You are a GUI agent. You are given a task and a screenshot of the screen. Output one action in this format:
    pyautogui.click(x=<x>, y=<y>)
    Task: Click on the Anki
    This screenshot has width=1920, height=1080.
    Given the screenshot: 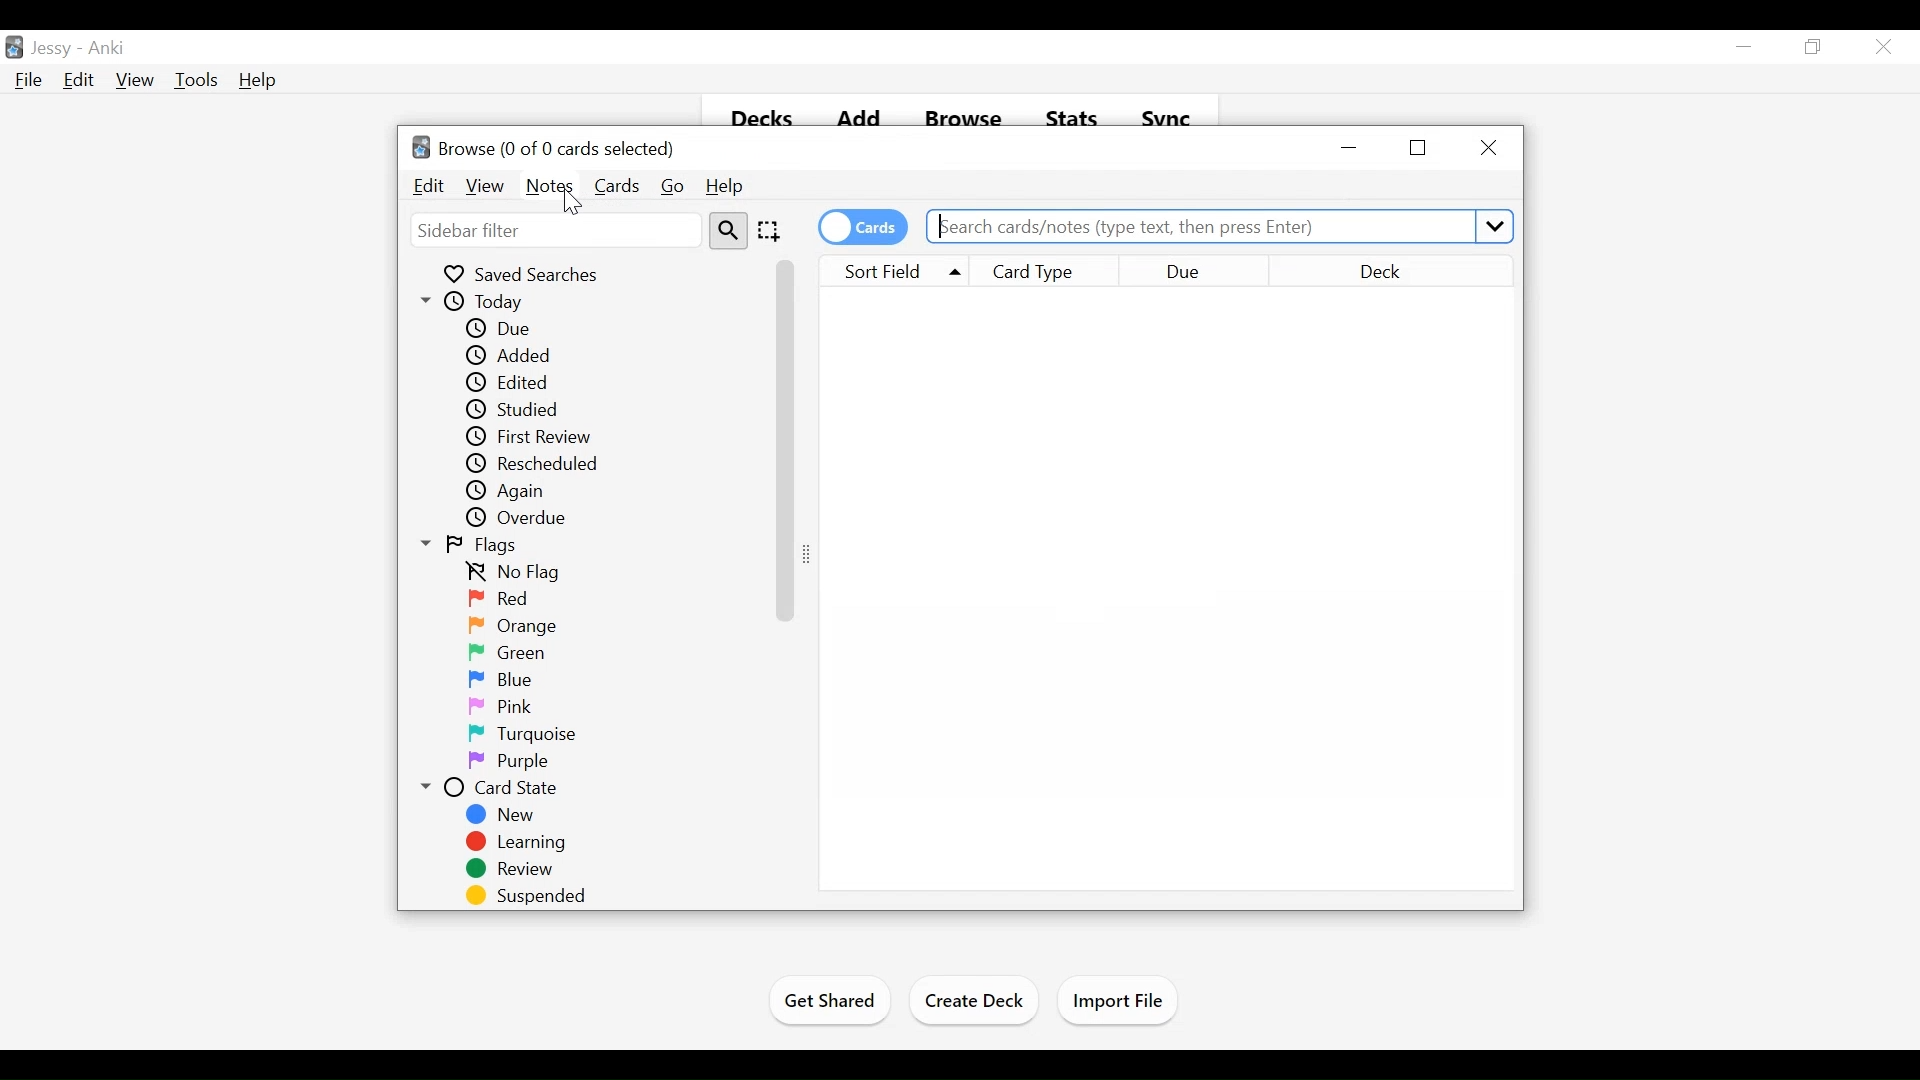 What is the action you would take?
    pyautogui.click(x=107, y=50)
    